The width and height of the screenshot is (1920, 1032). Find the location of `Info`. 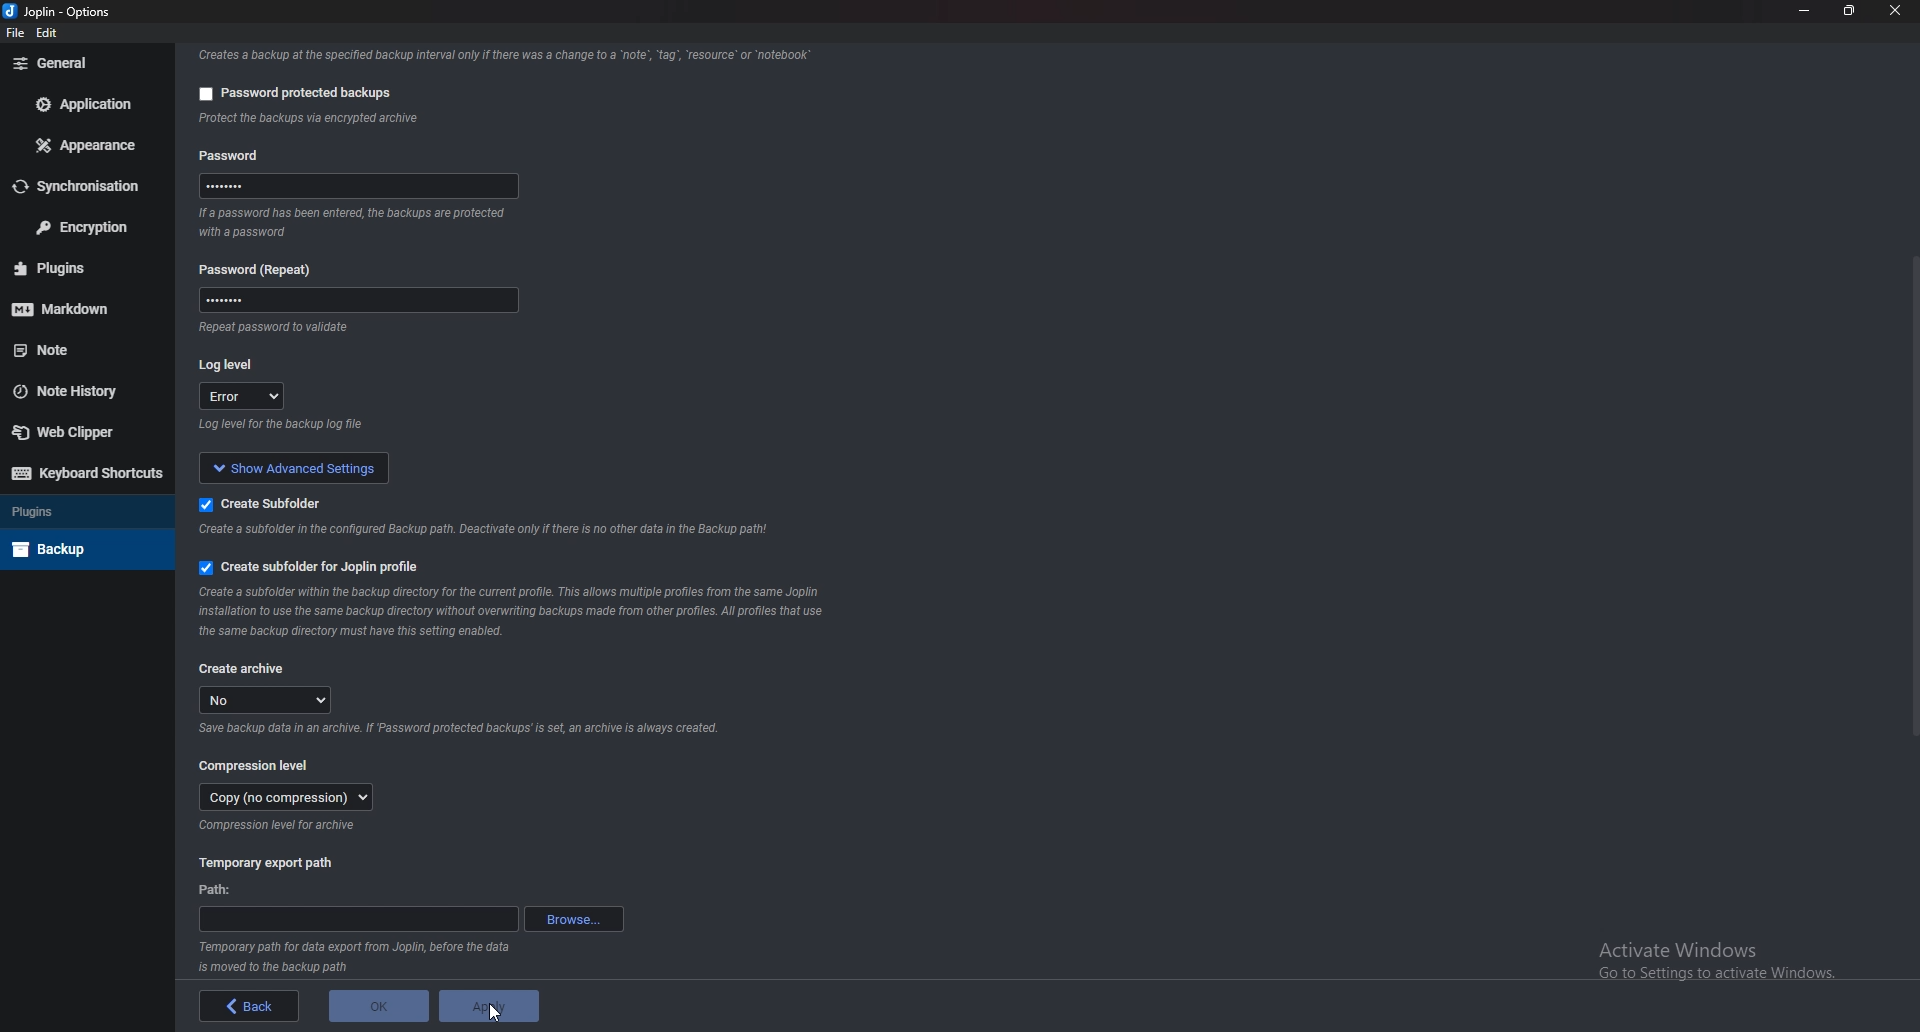

Info is located at coordinates (280, 827).